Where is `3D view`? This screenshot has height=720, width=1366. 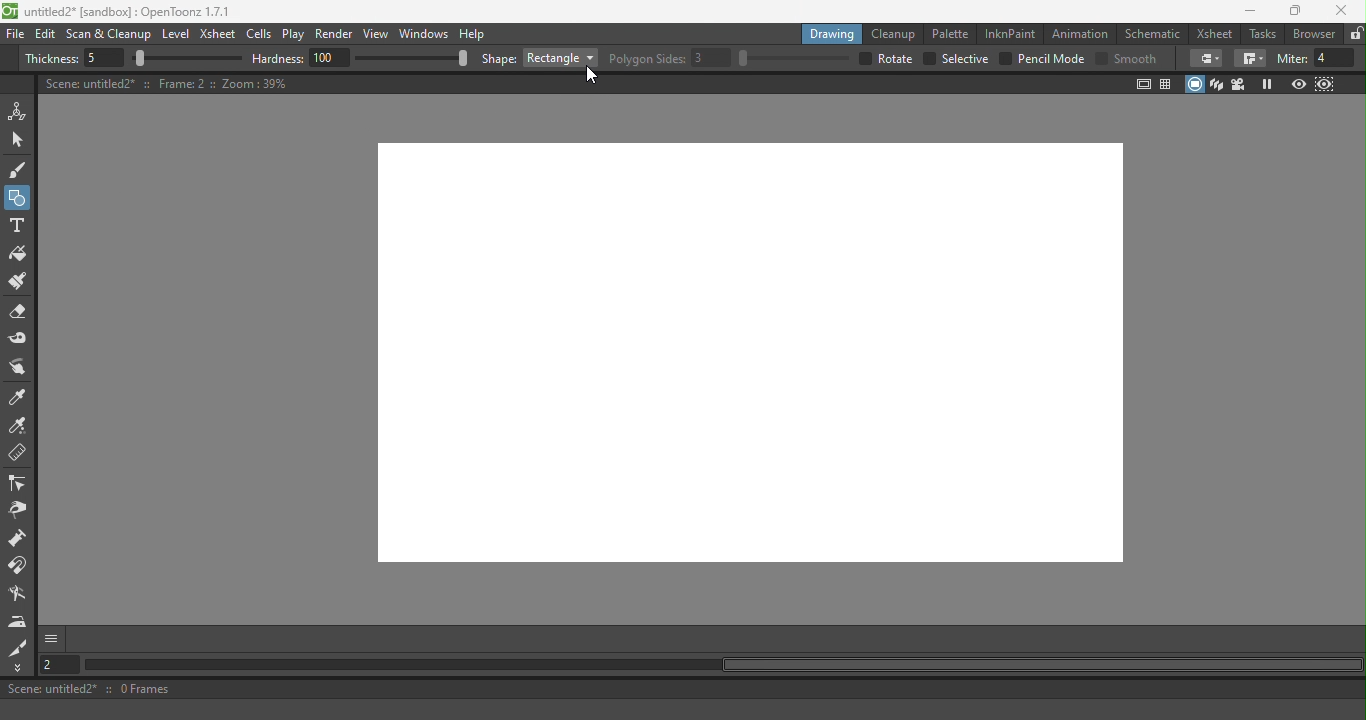
3D view is located at coordinates (1219, 85).